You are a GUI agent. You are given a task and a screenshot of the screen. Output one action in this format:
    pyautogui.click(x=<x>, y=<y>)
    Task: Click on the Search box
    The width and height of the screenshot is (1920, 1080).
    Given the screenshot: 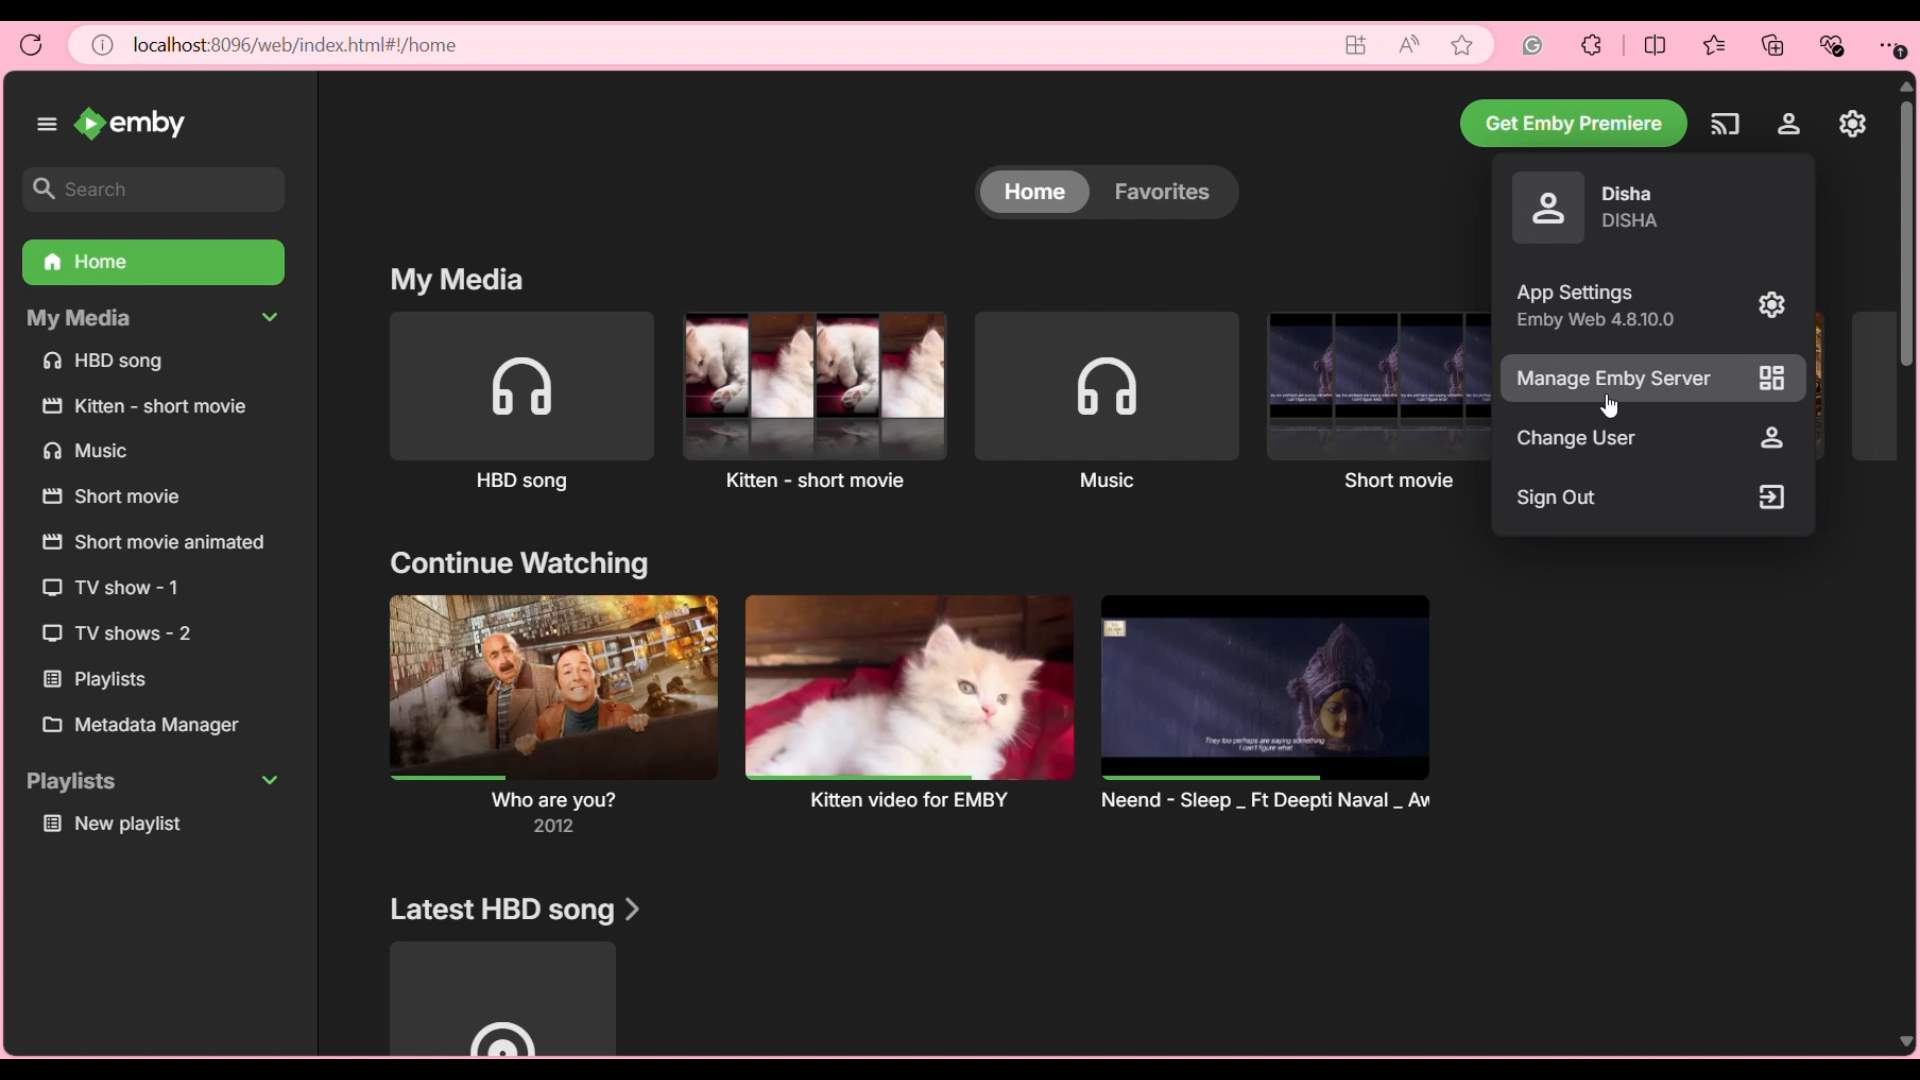 What is the action you would take?
    pyautogui.click(x=155, y=189)
    